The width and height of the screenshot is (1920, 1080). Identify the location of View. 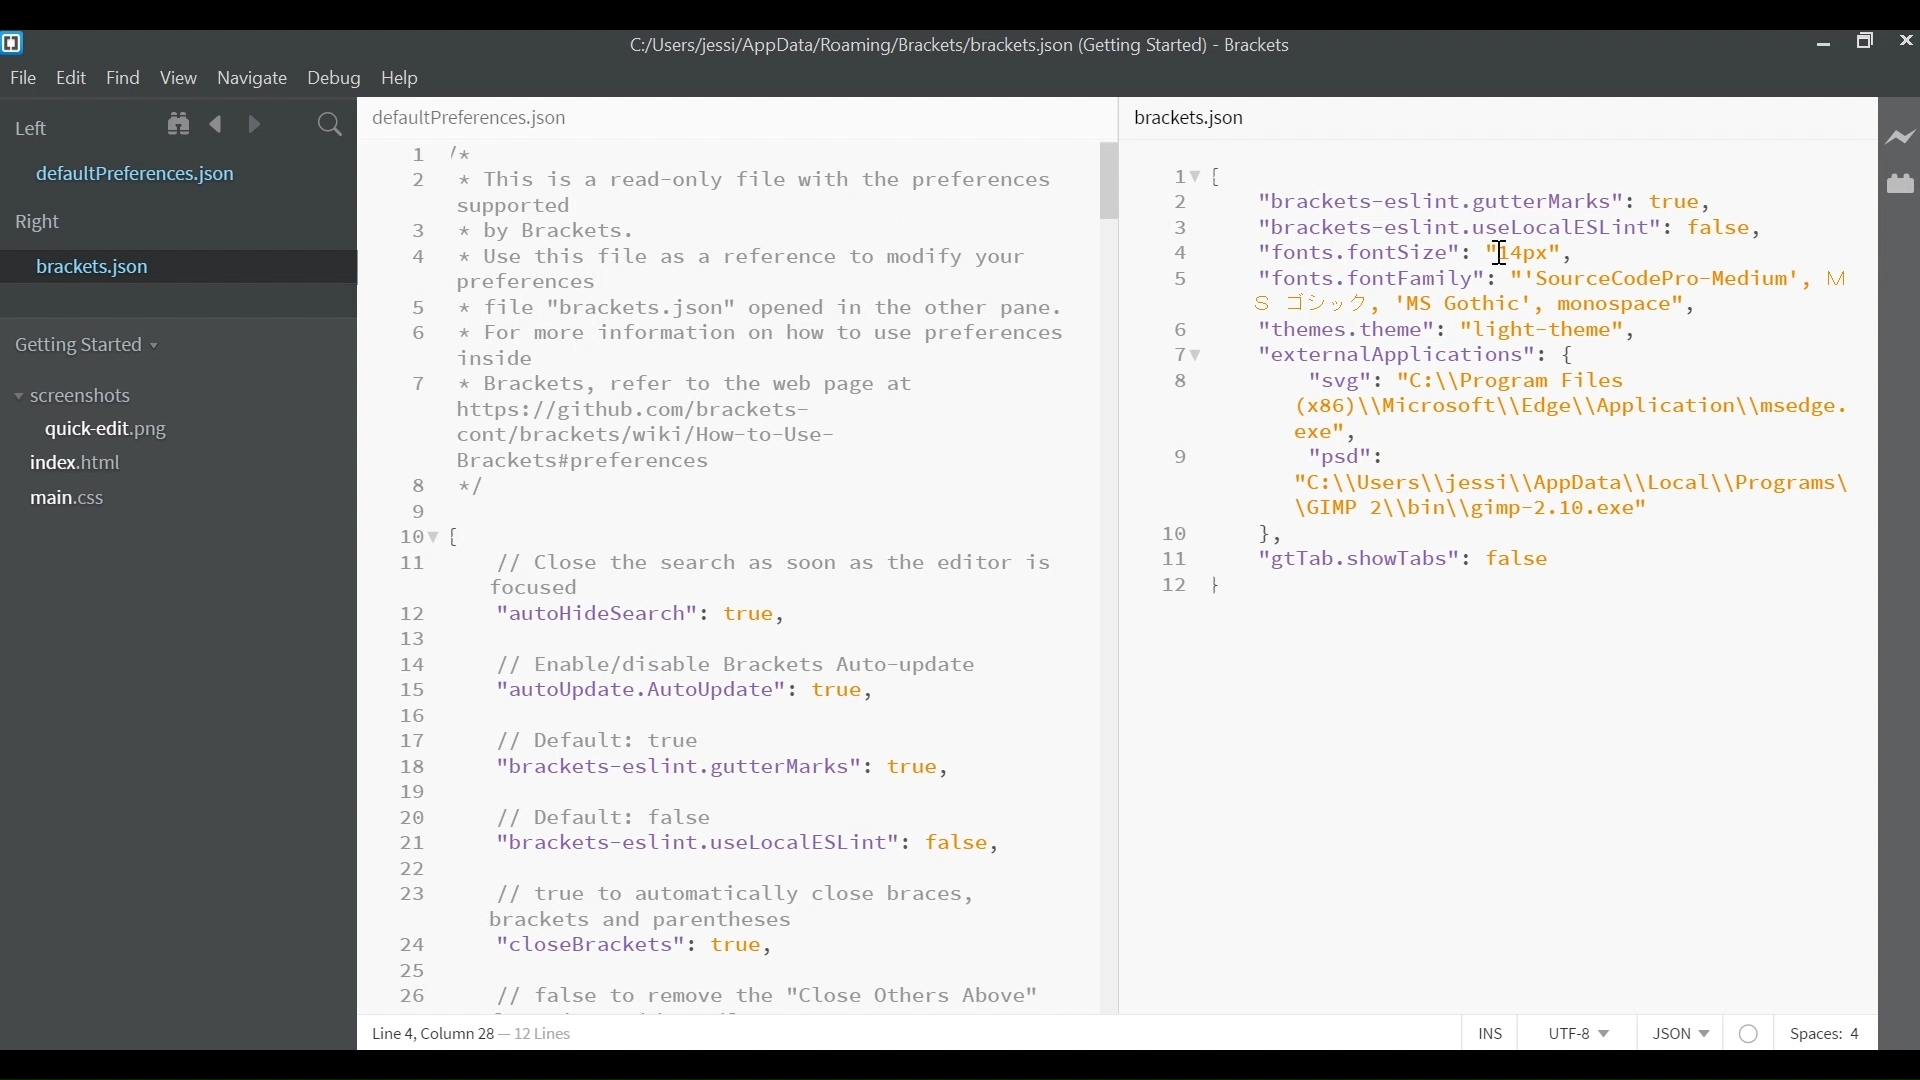
(179, 77).